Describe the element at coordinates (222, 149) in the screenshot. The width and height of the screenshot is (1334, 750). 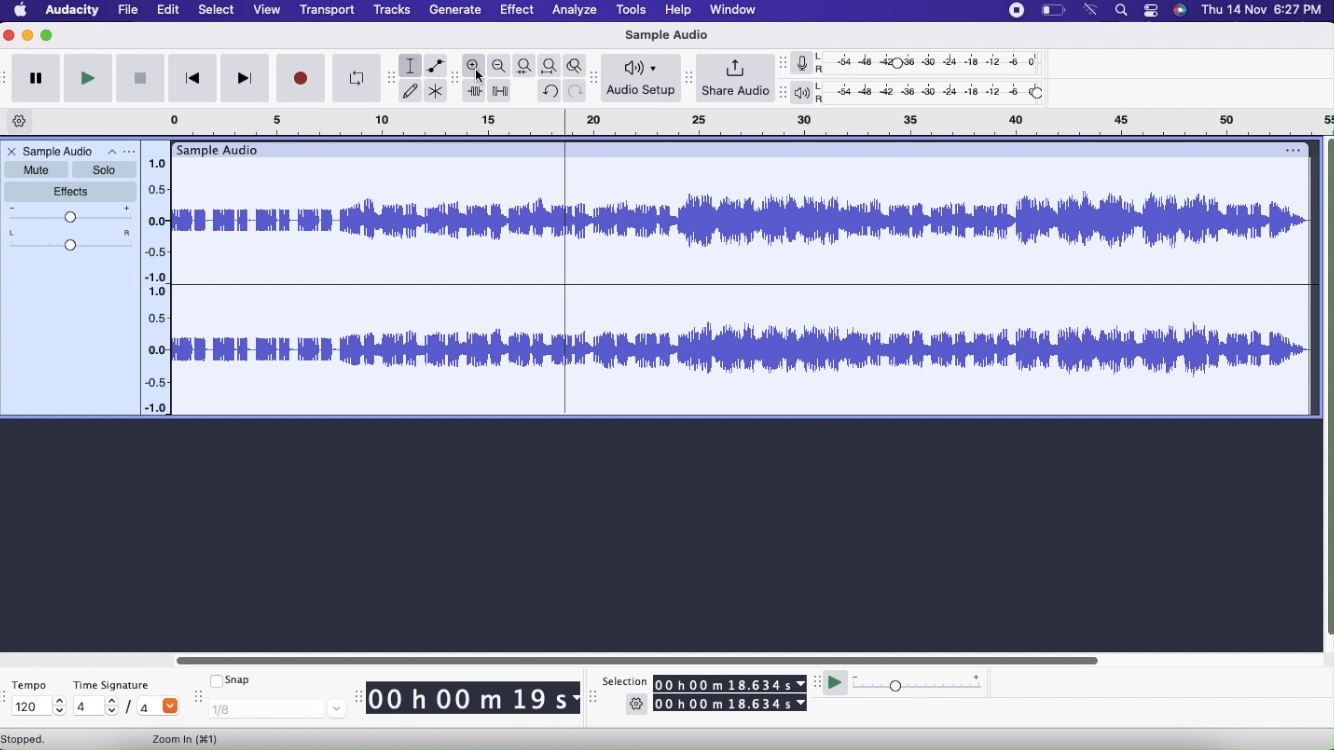
I see `Sample Audio` at that location.